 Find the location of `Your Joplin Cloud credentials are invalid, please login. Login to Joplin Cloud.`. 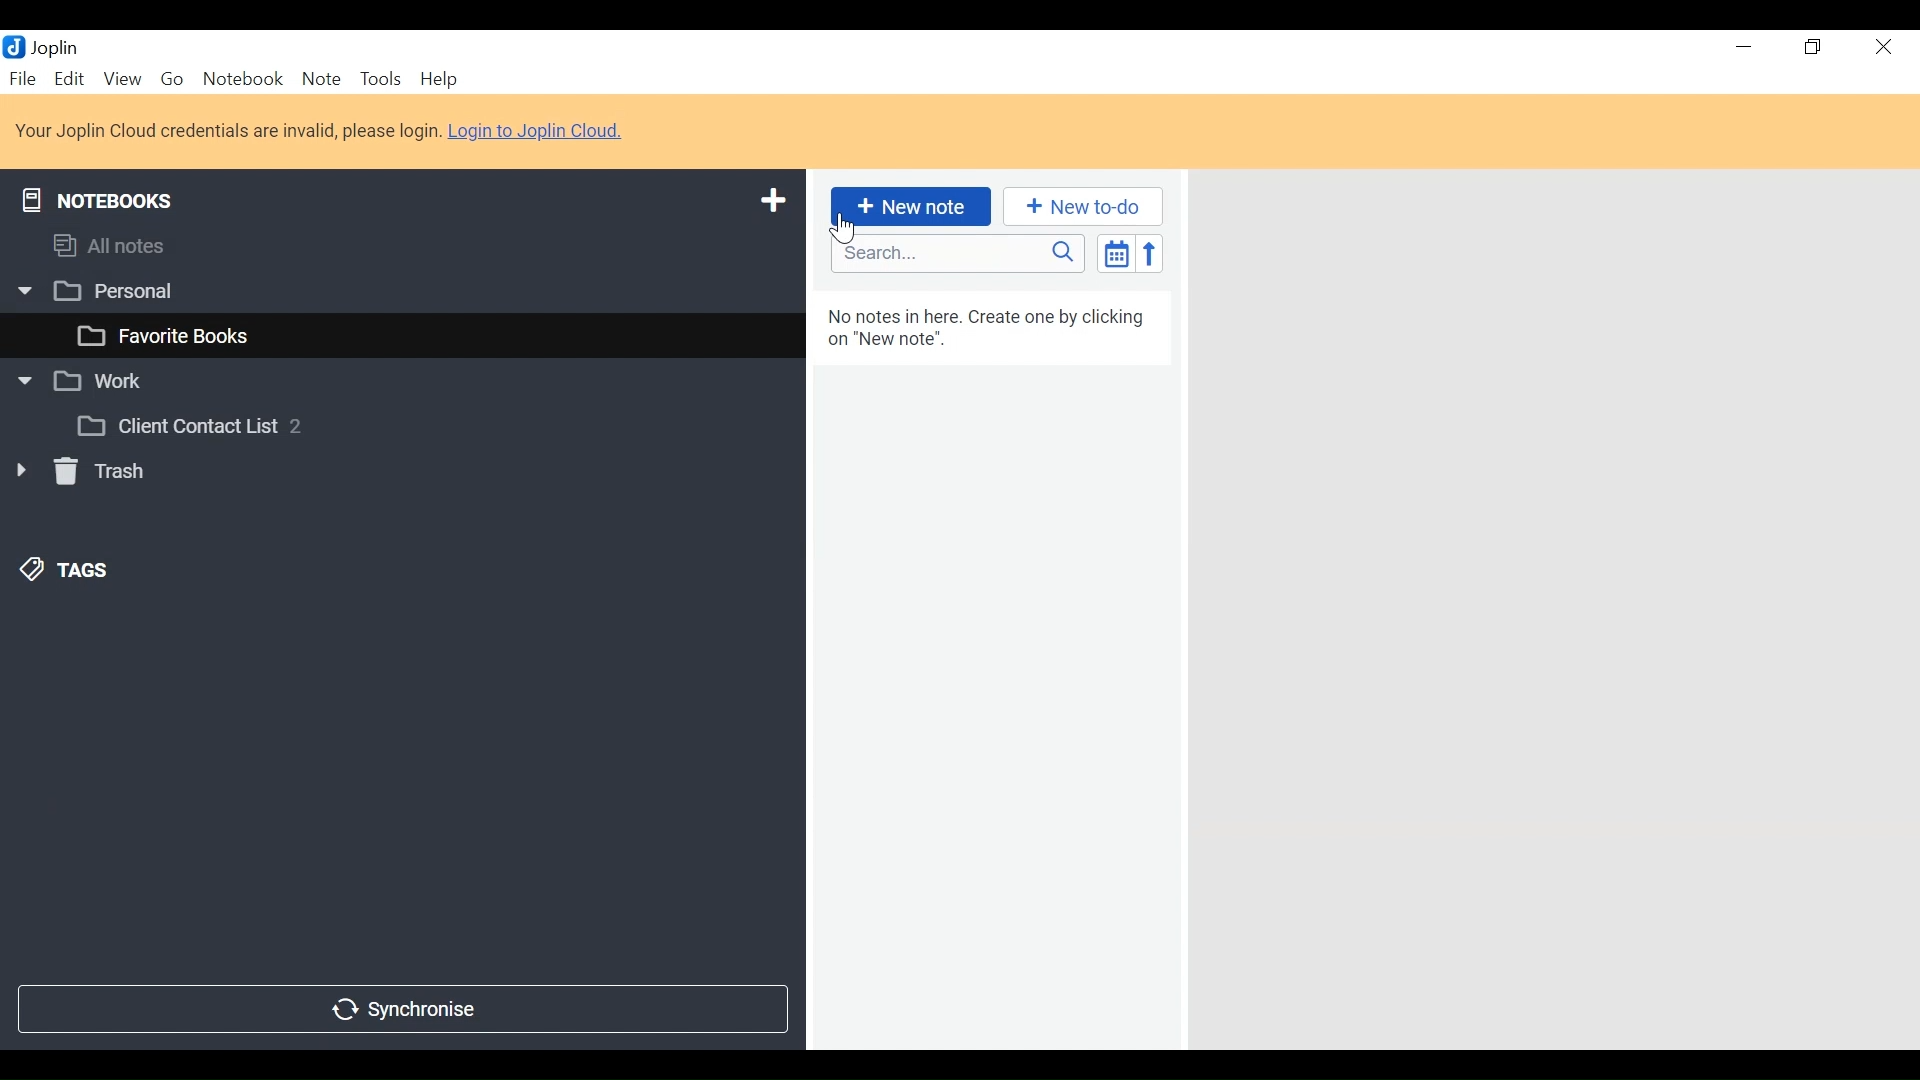

Your Joplin Cloud credentials are invalid, please login. Login to Joplin Cloud. is located at coordinates (325, 130).